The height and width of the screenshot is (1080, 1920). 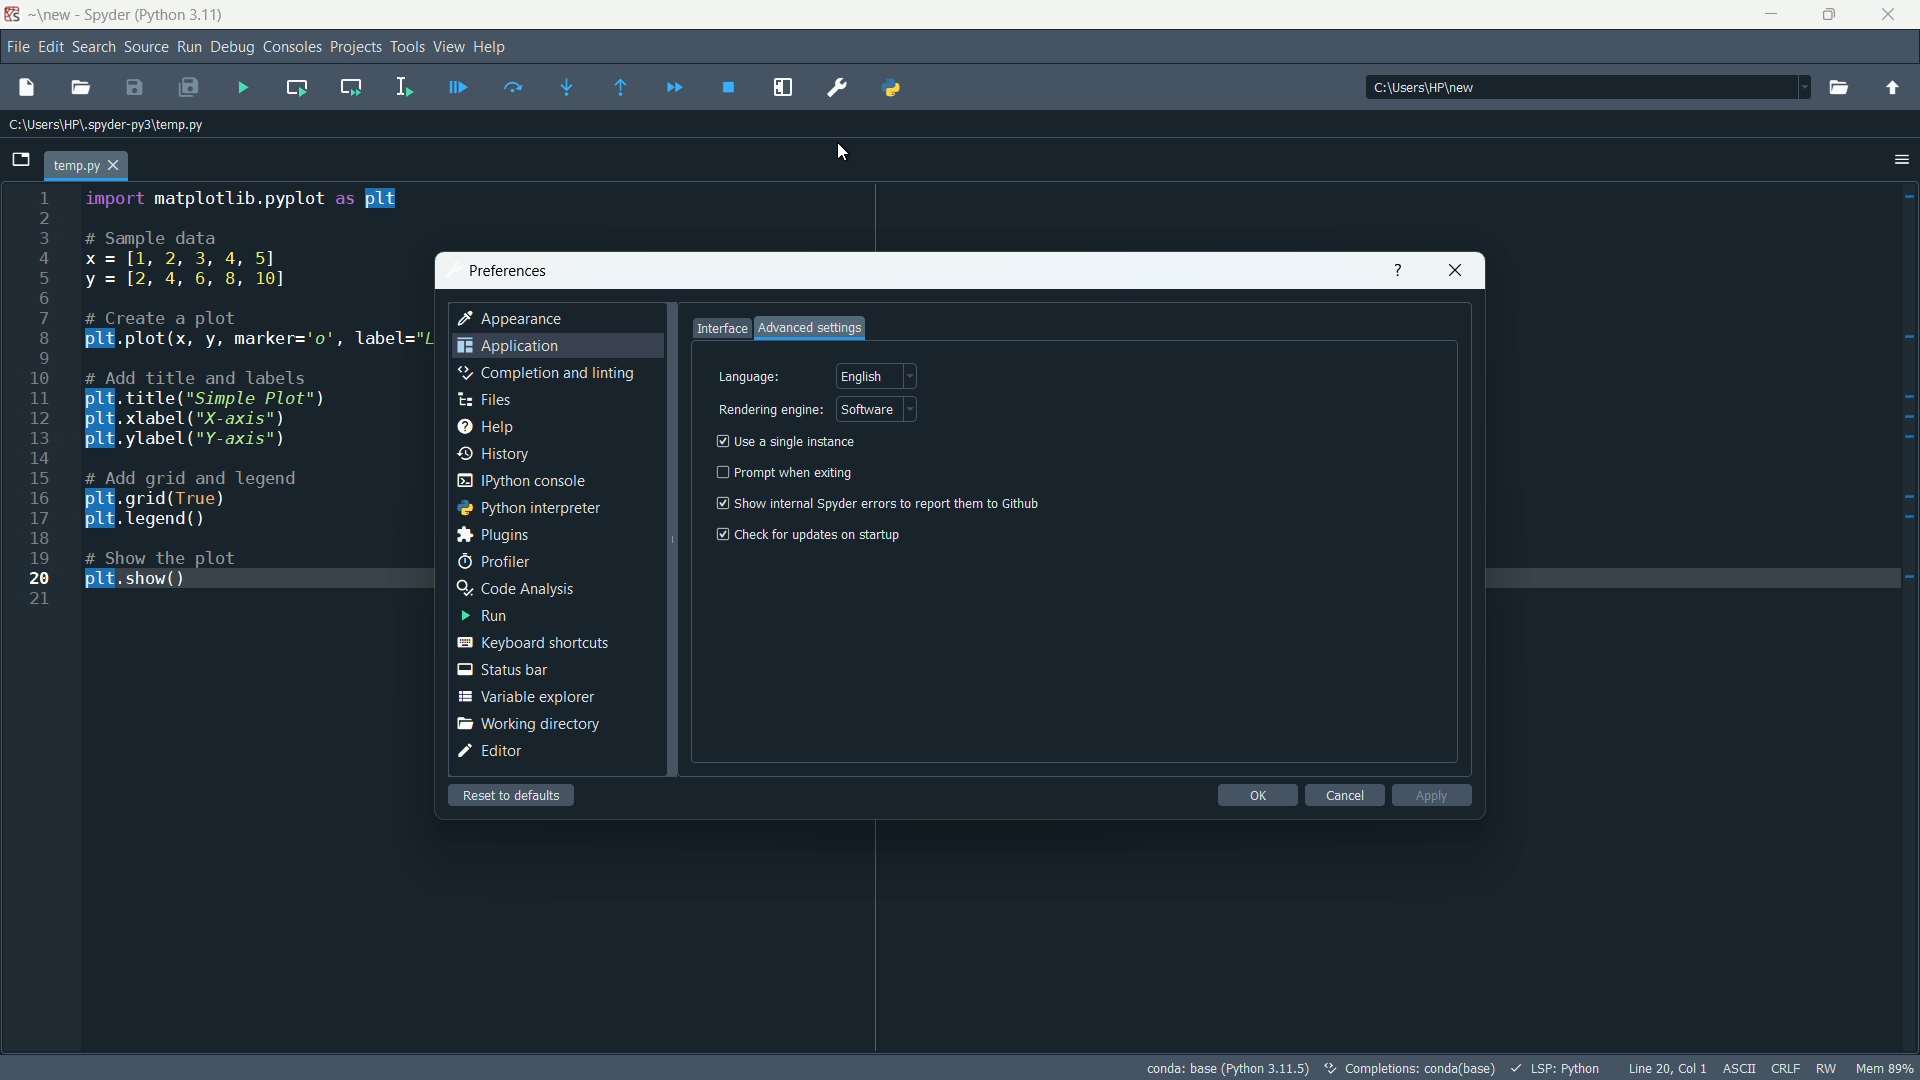 What do you see at coordinates (787, 442) in the screenshot?
I see `use a single instance` at bounding box center [787, 442].